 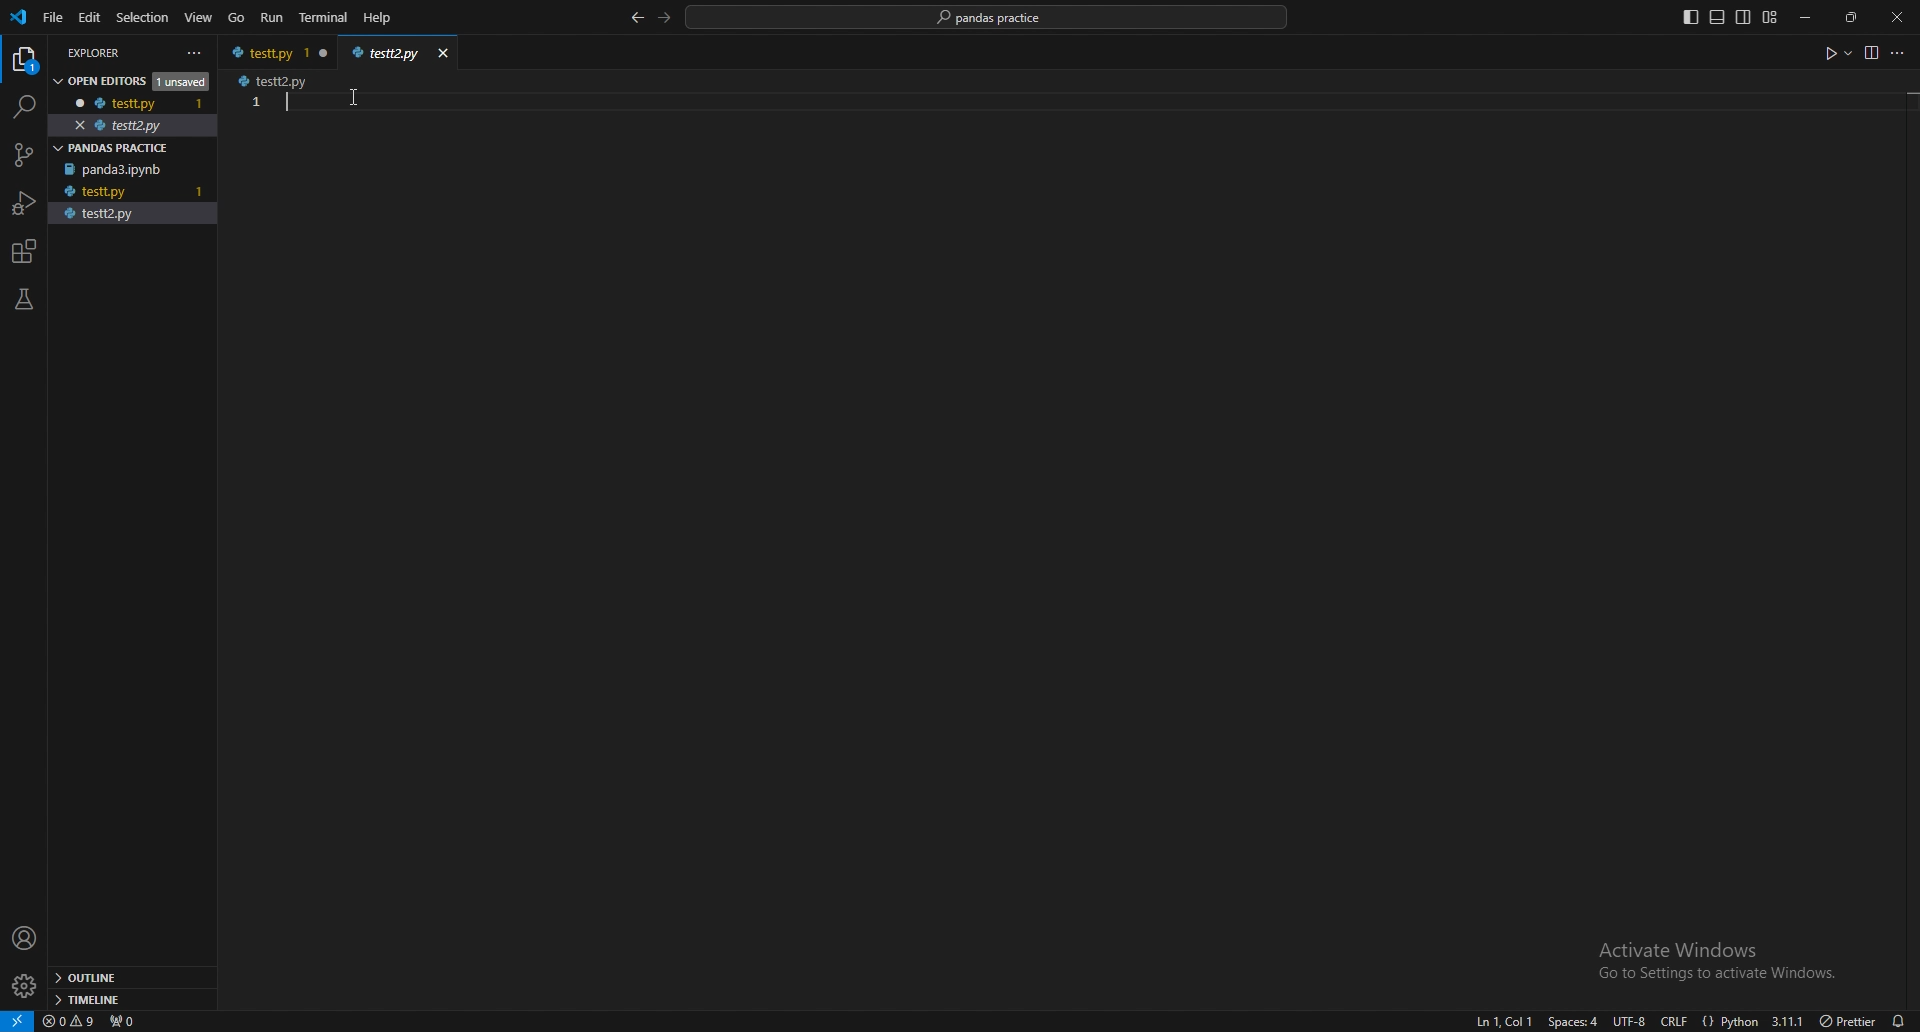 I want to click on go, so click(x=236, y=19).